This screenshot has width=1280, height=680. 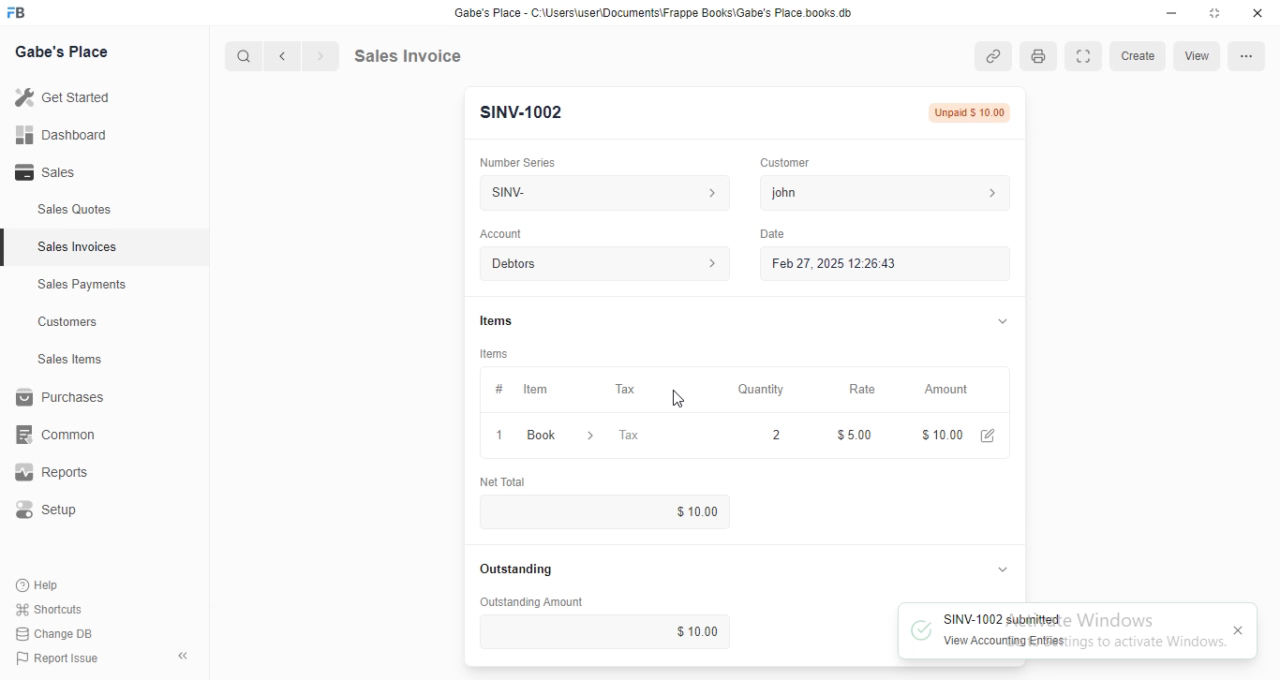 What do you see at coordinates (284, 54) in the screenshot?
I see `previous` at bounding box center [284, 54].